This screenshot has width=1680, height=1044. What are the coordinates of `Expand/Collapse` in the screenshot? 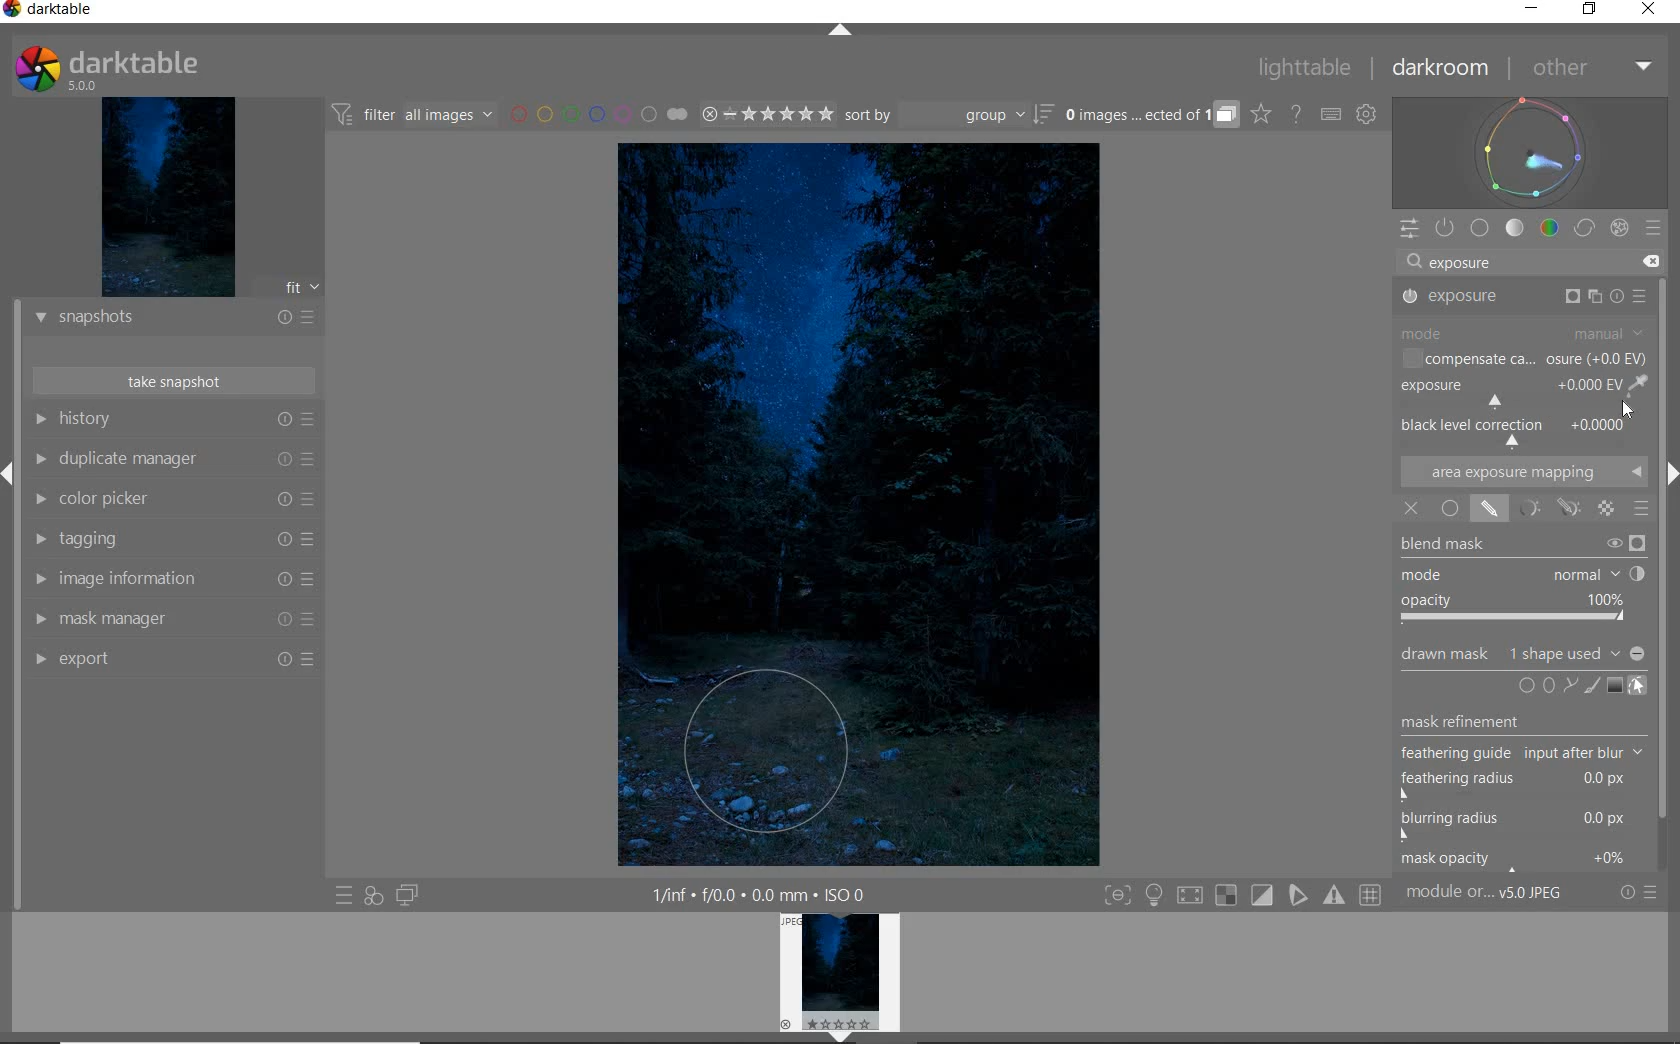 It's located at (10, 472).